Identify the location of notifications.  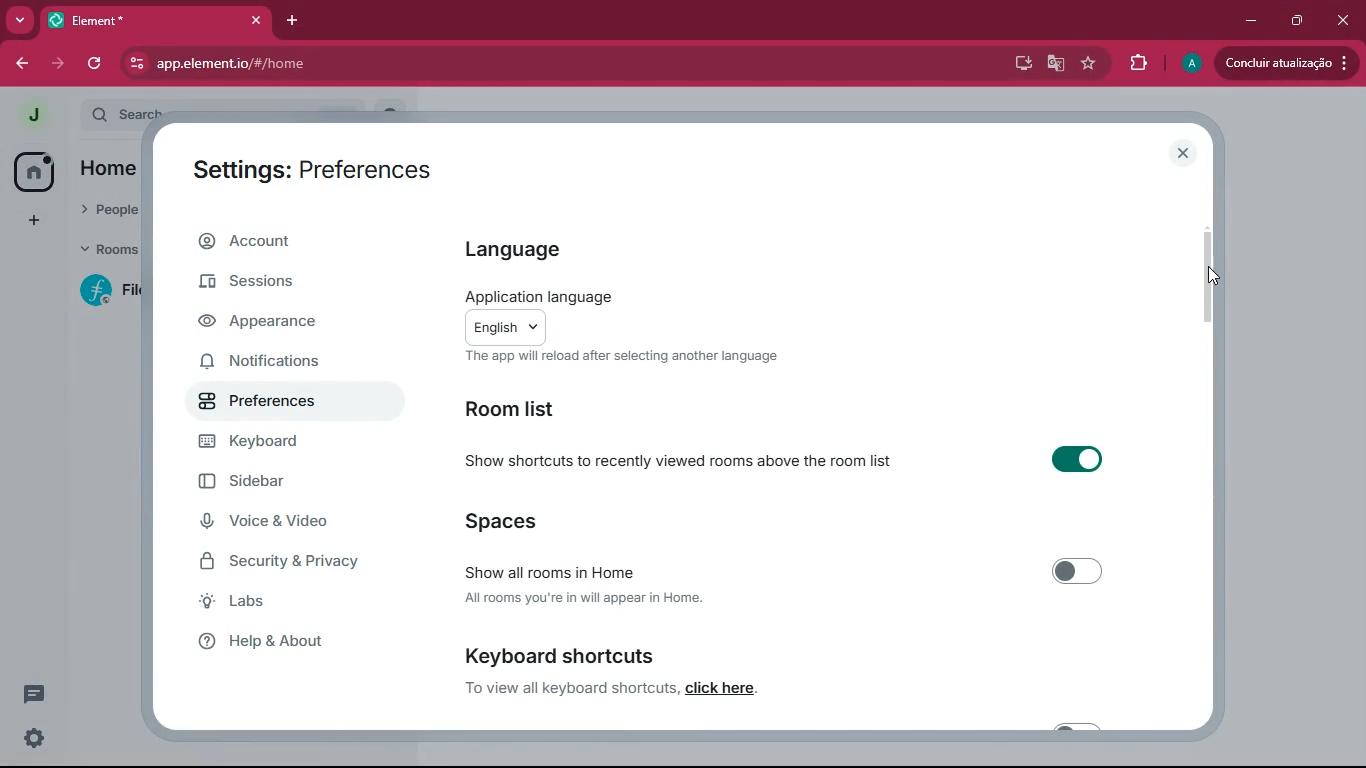
(271, 364).